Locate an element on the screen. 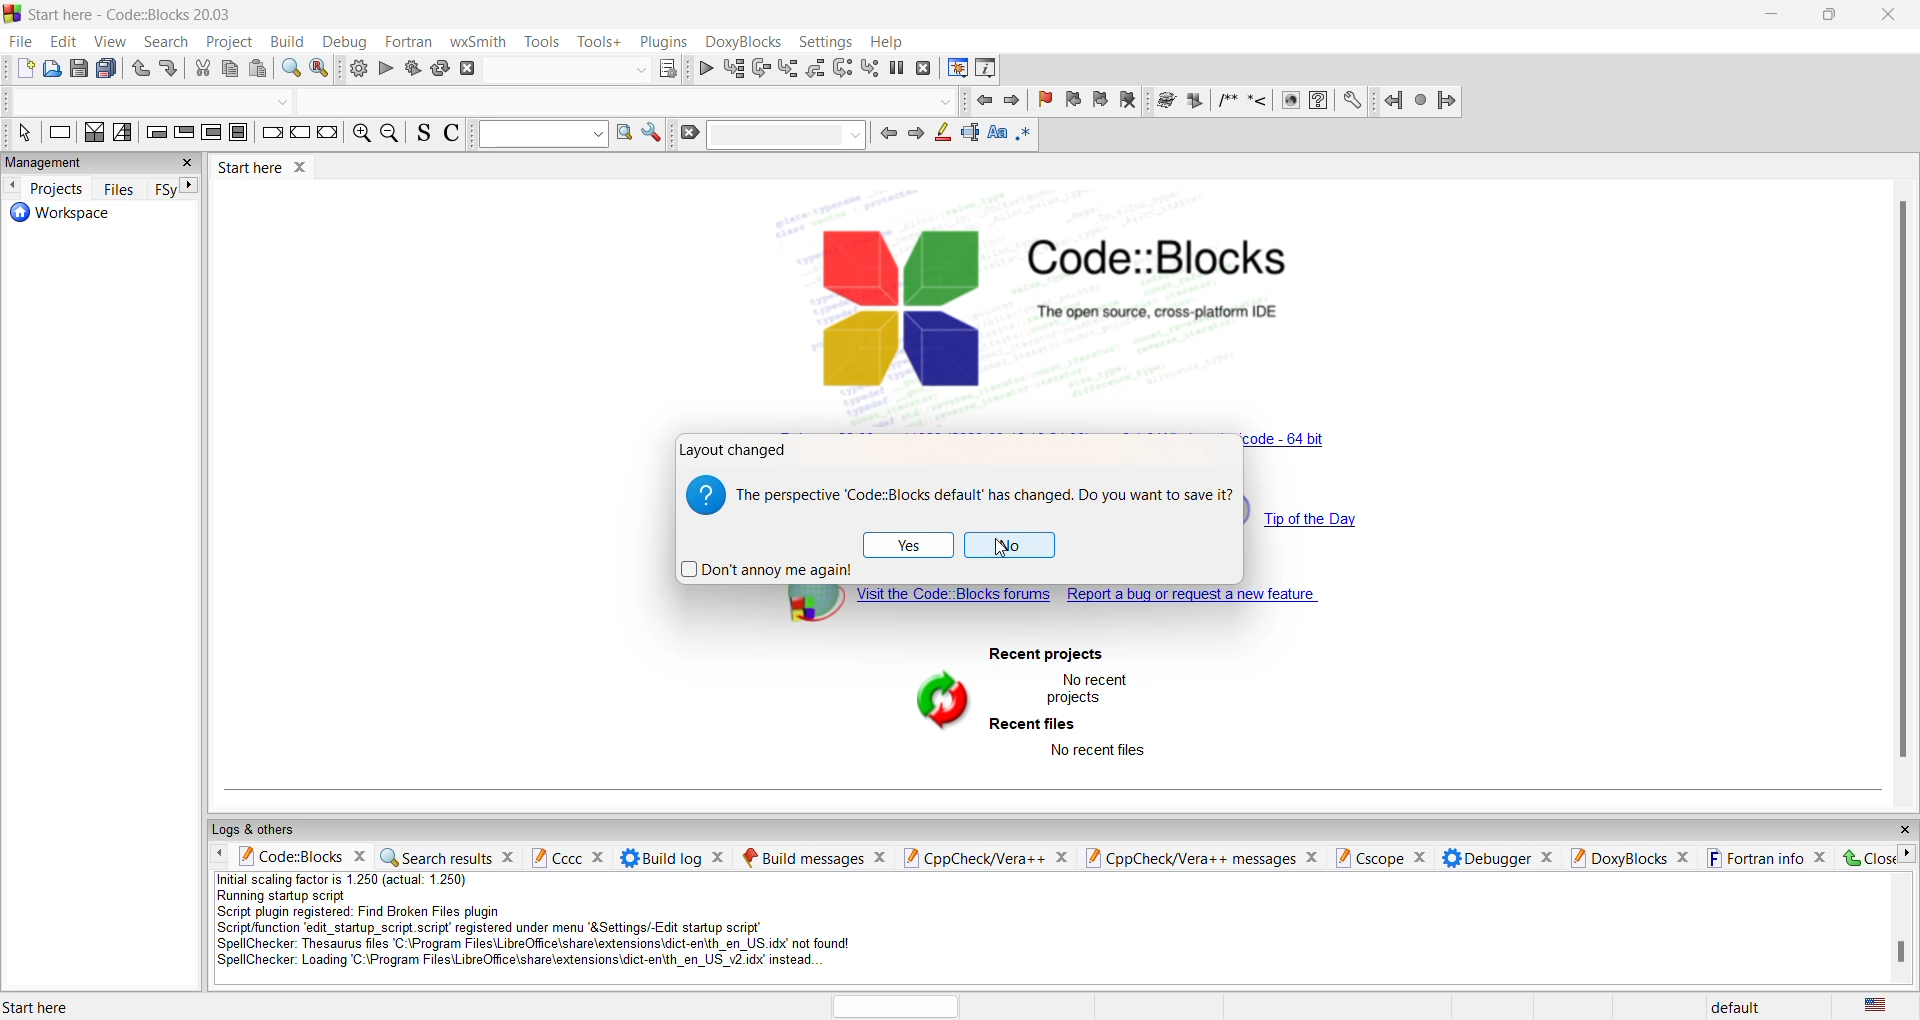 The width and height of the screenshot is (1920, 1020). settings is located at coordinates (652, 132).